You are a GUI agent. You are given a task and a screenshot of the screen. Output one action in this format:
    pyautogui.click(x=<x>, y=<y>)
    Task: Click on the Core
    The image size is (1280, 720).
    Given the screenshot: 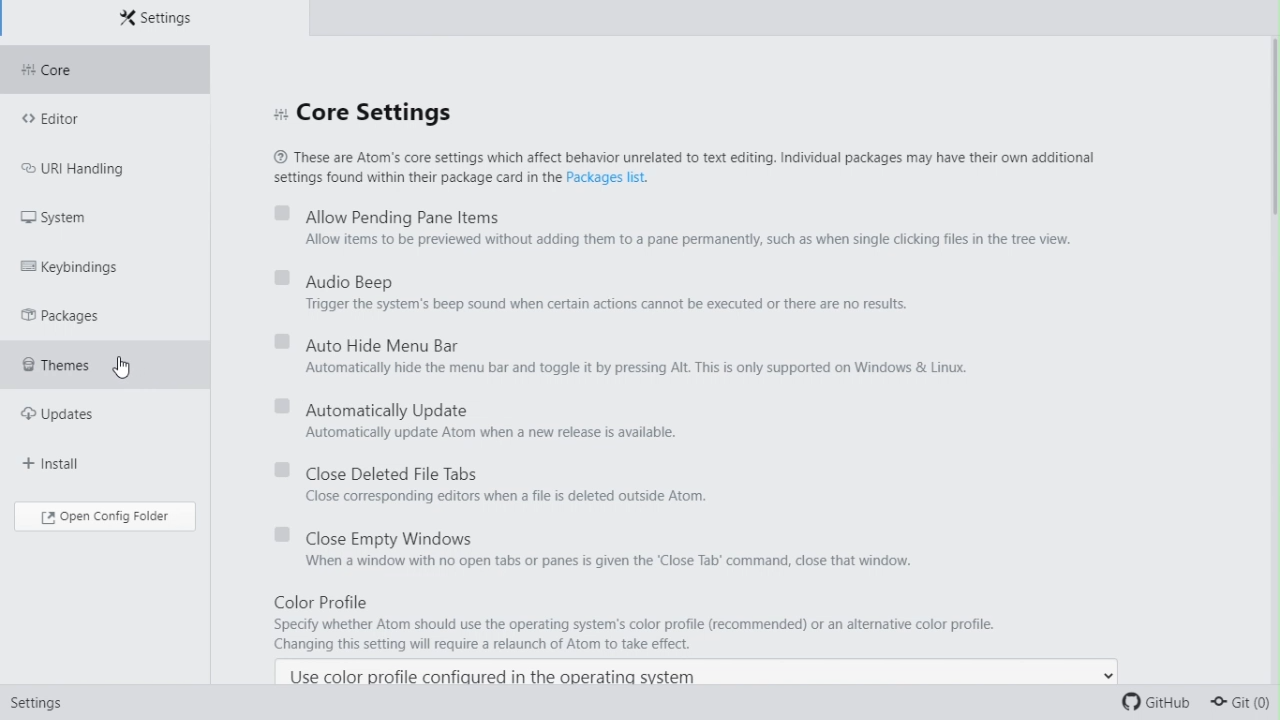 What is the action you would take?
    pyautogui.click(x=97, y=72)
    